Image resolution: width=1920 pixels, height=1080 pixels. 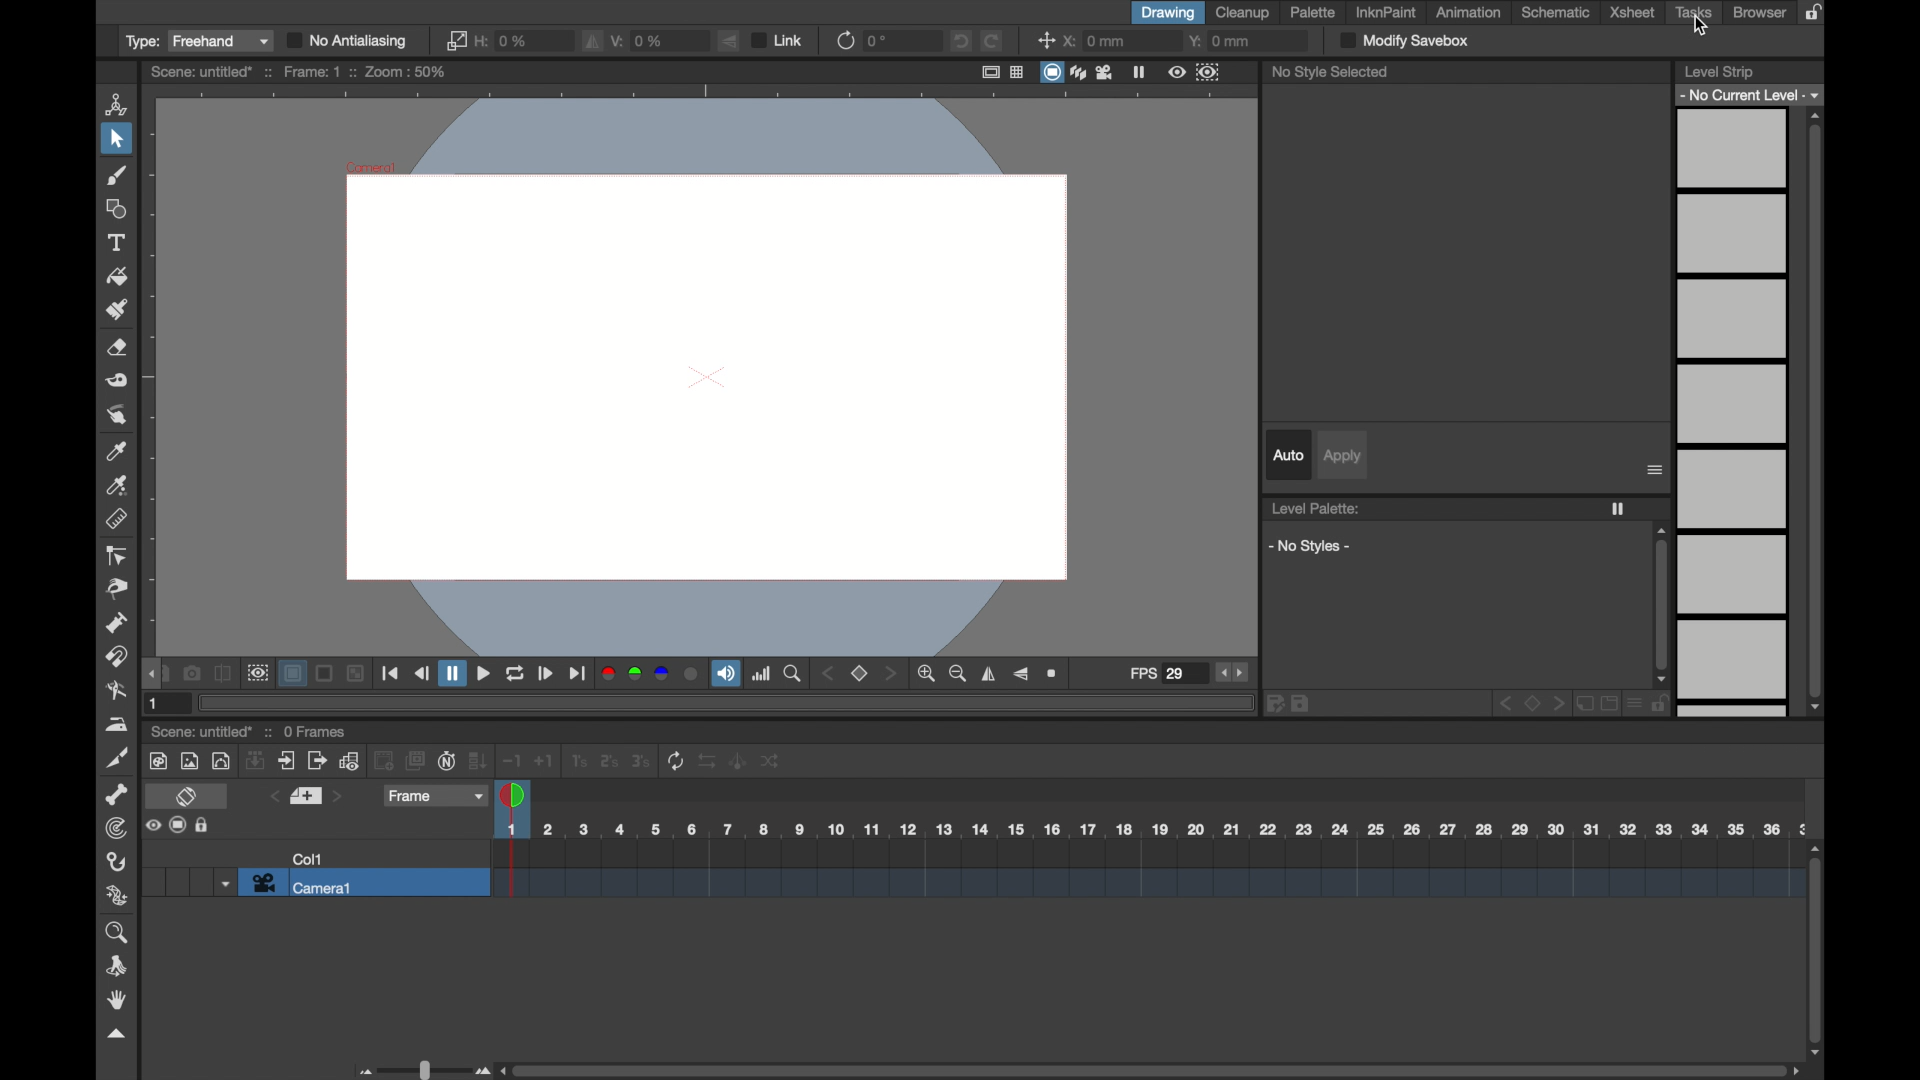 I want to click on more options, so click(x=1468, y=705).